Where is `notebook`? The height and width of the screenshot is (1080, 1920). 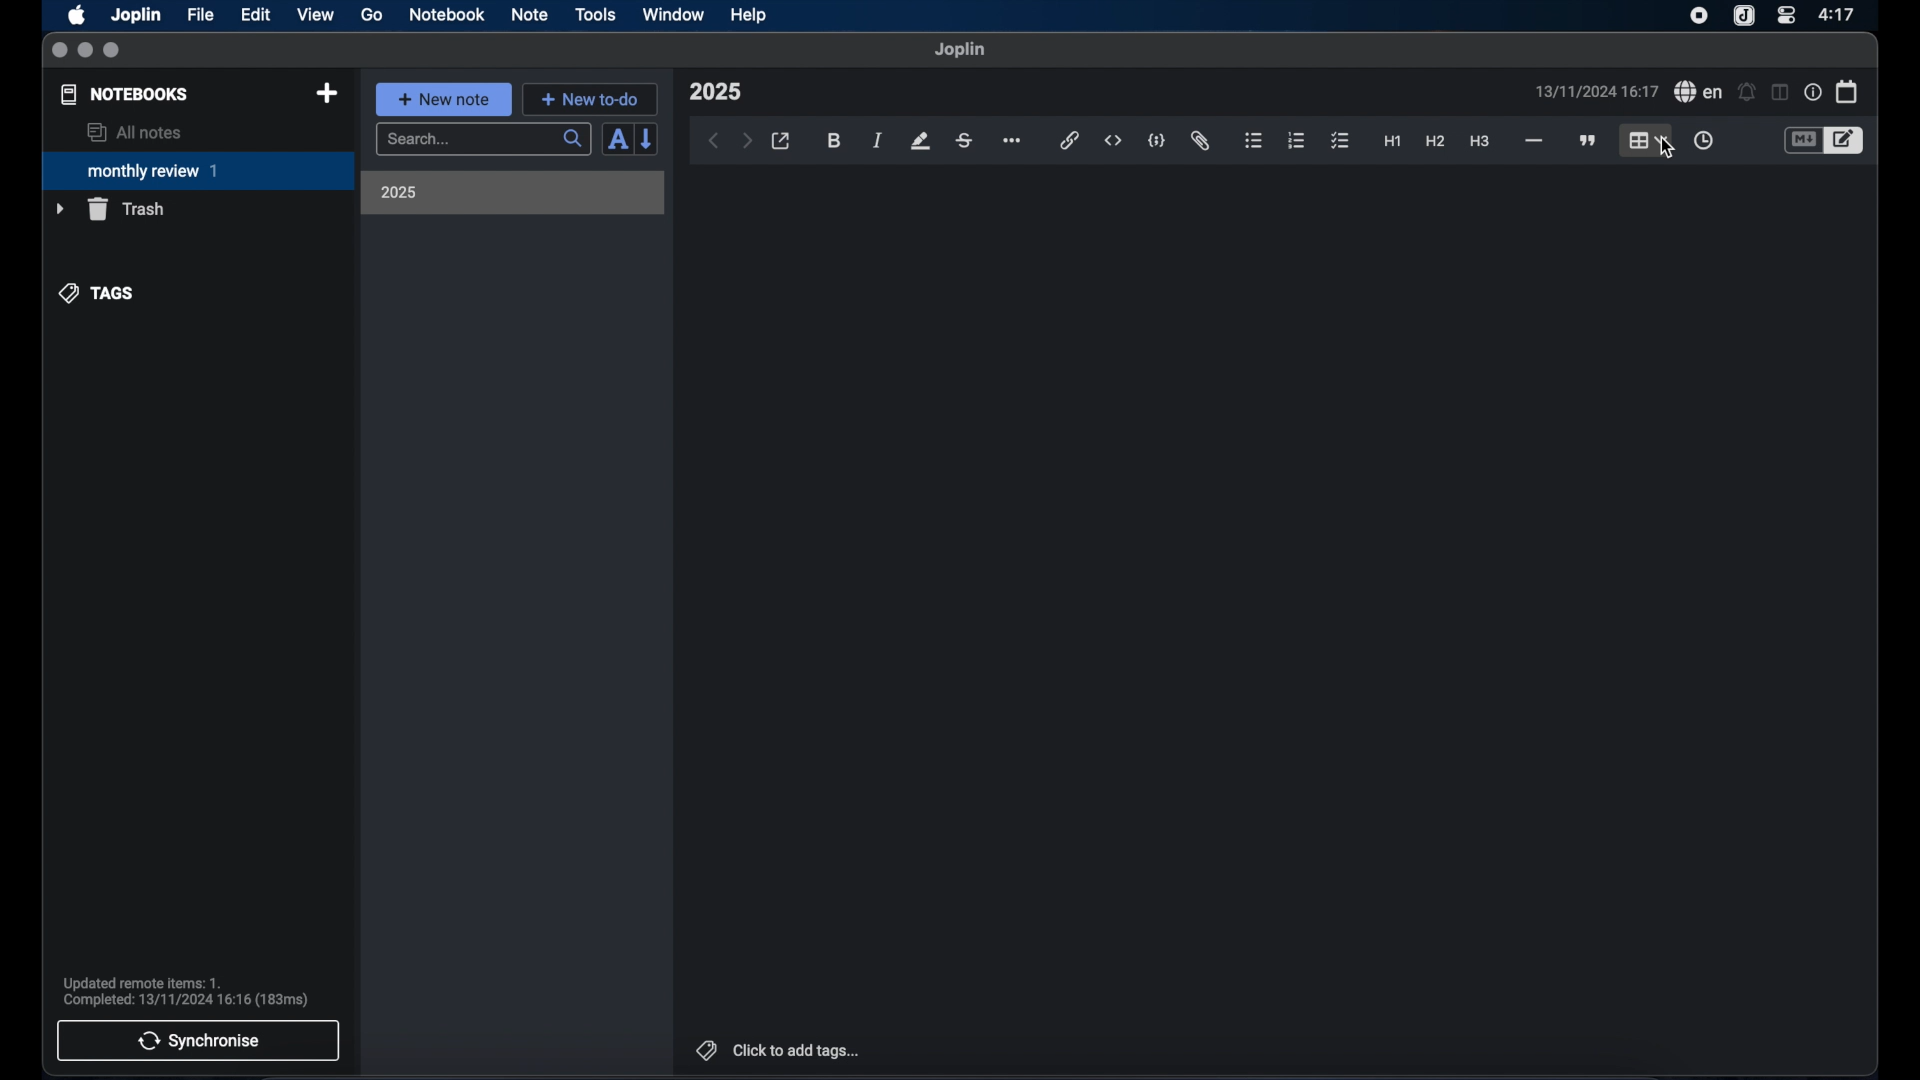
notebook is located at coordinates (447, 15).